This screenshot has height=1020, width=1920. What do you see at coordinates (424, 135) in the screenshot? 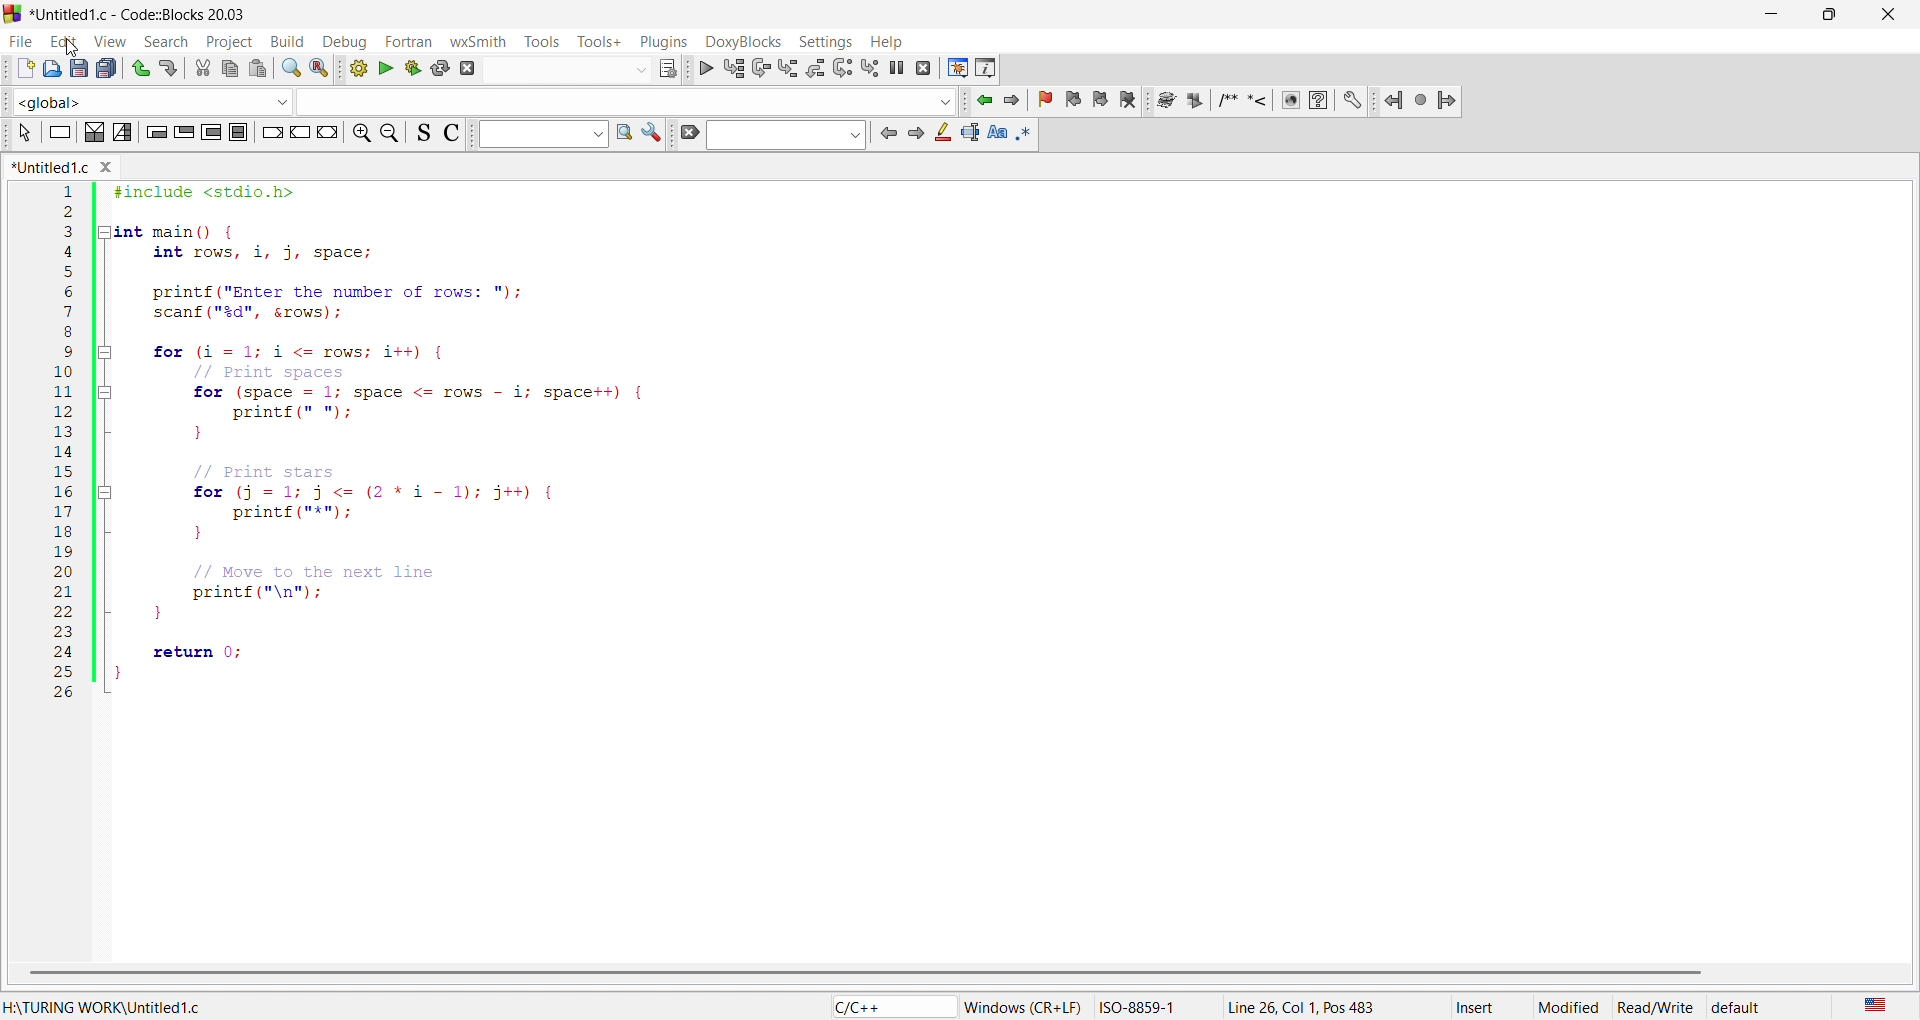
I see `icon` at bounding box center [424, 135].